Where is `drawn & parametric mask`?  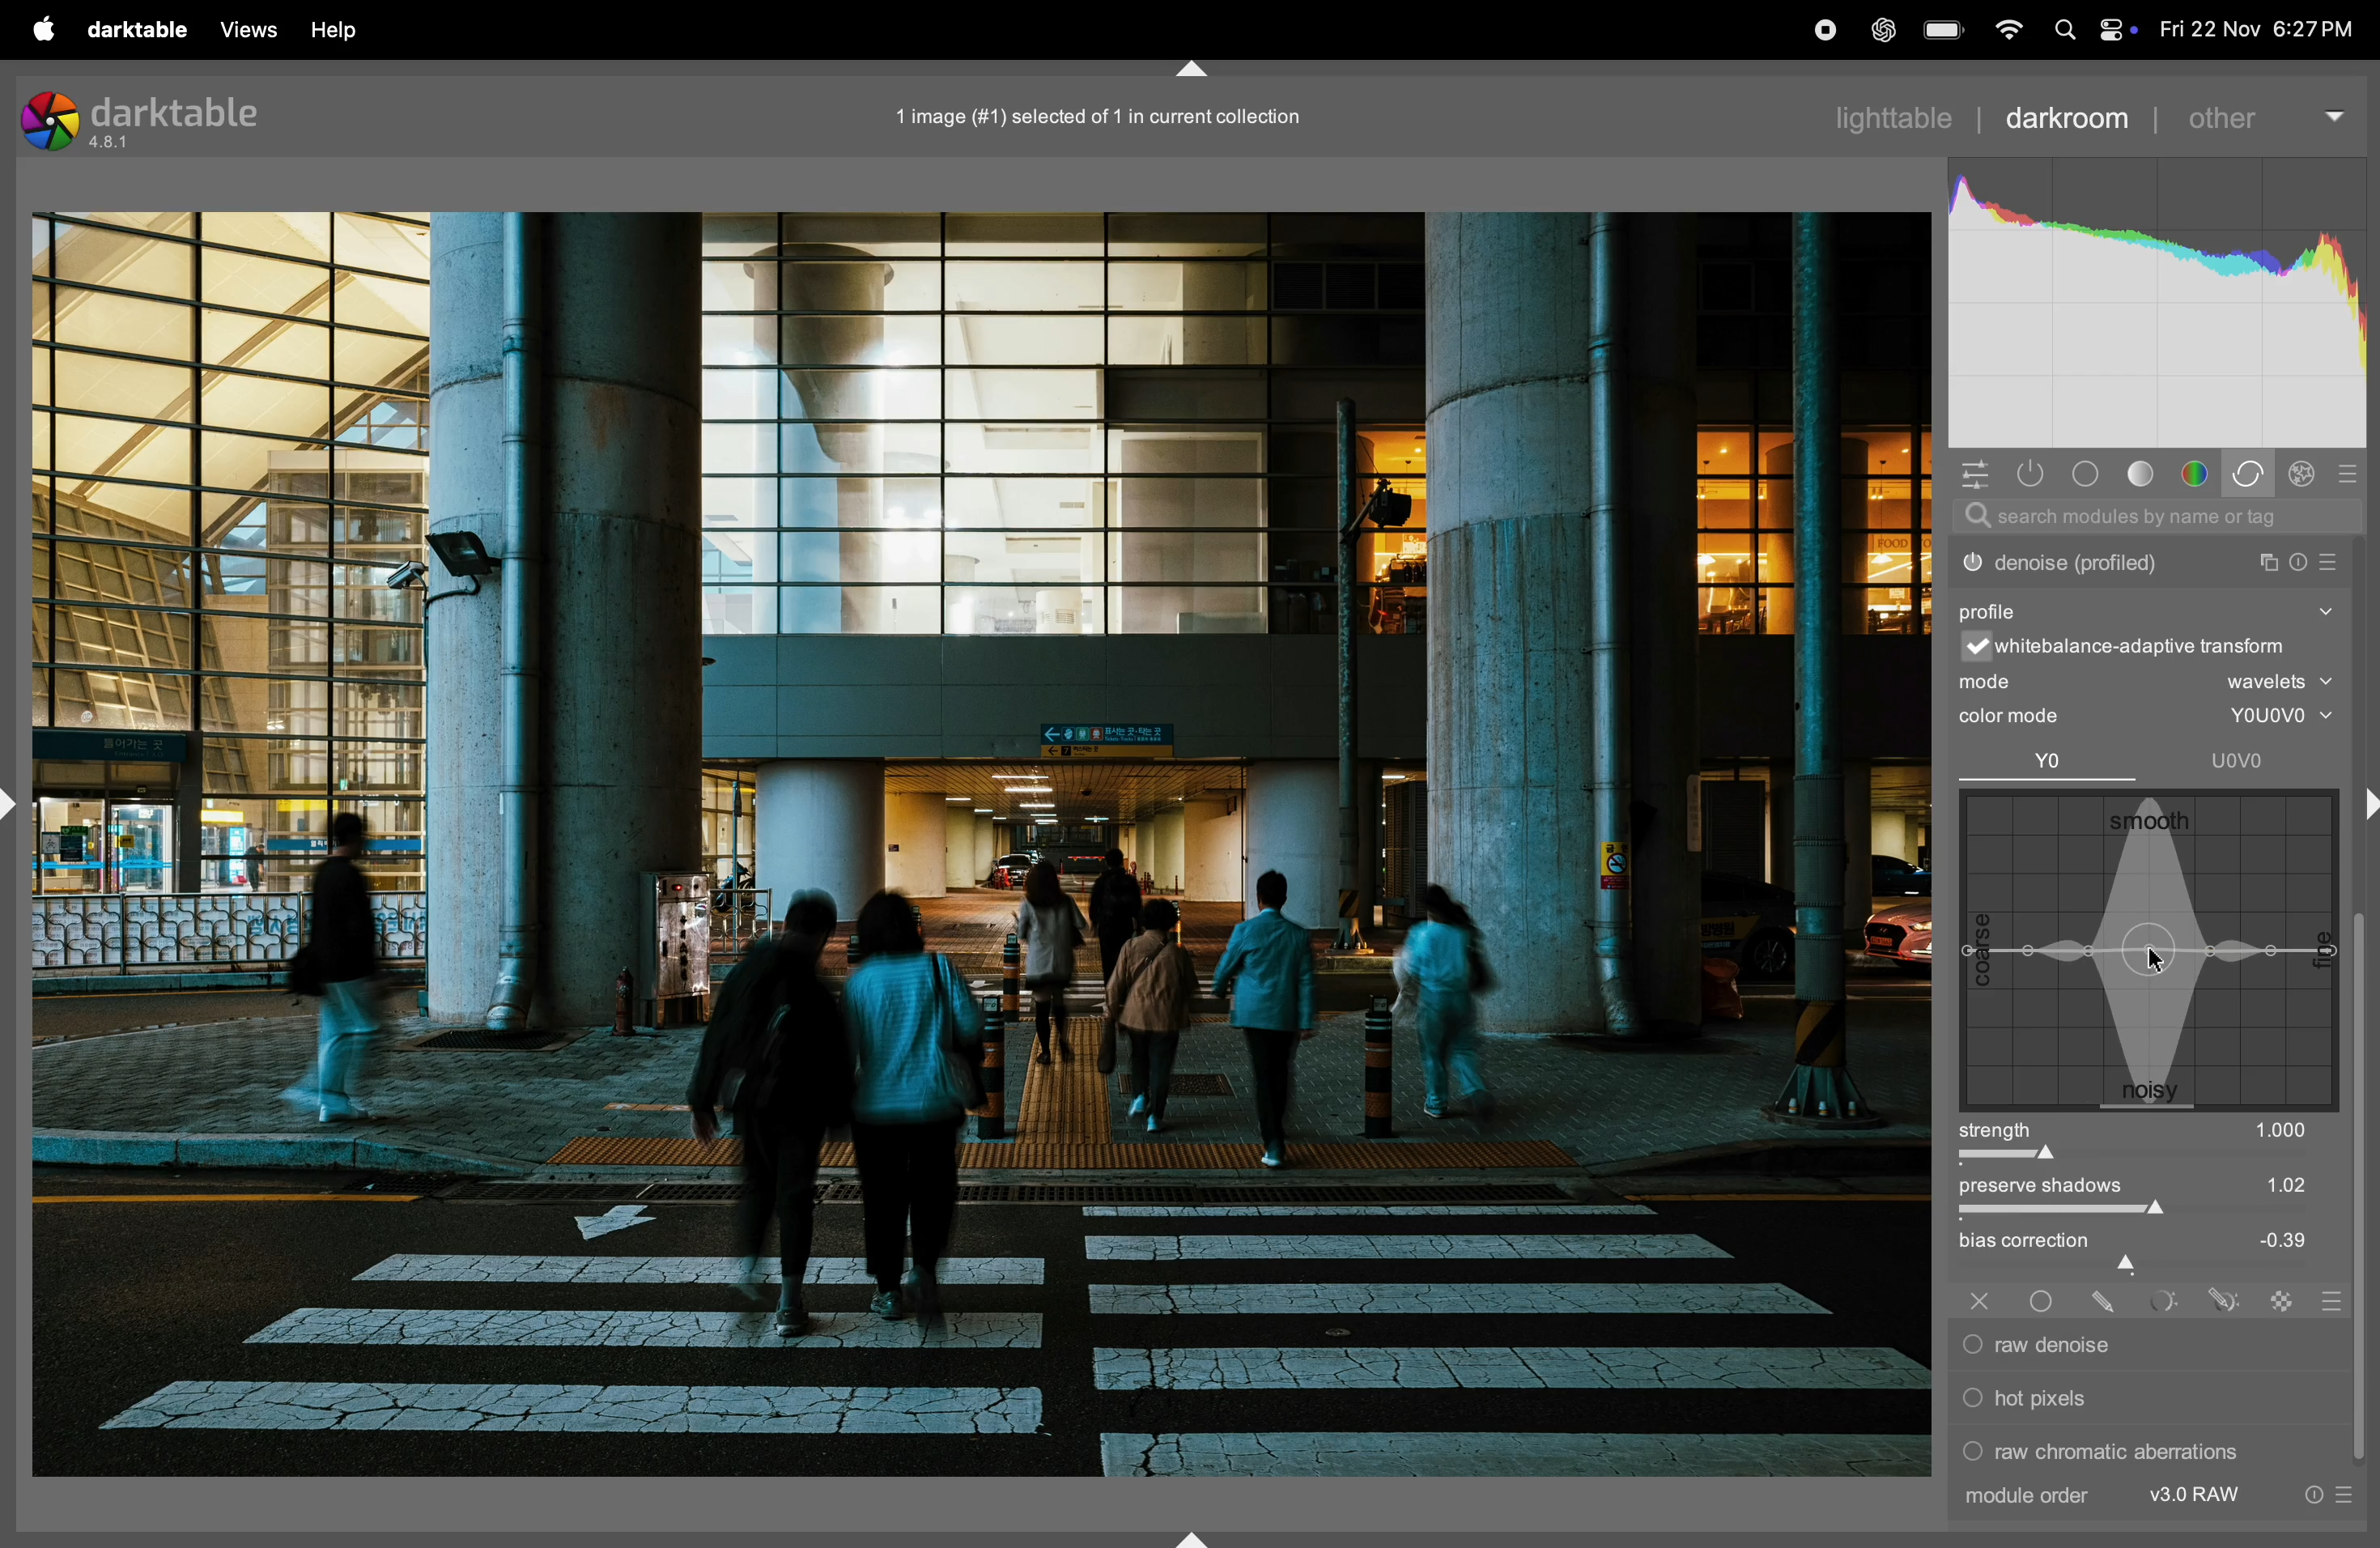 drawn & parametric mask is located at coordinates (2225, 1299).